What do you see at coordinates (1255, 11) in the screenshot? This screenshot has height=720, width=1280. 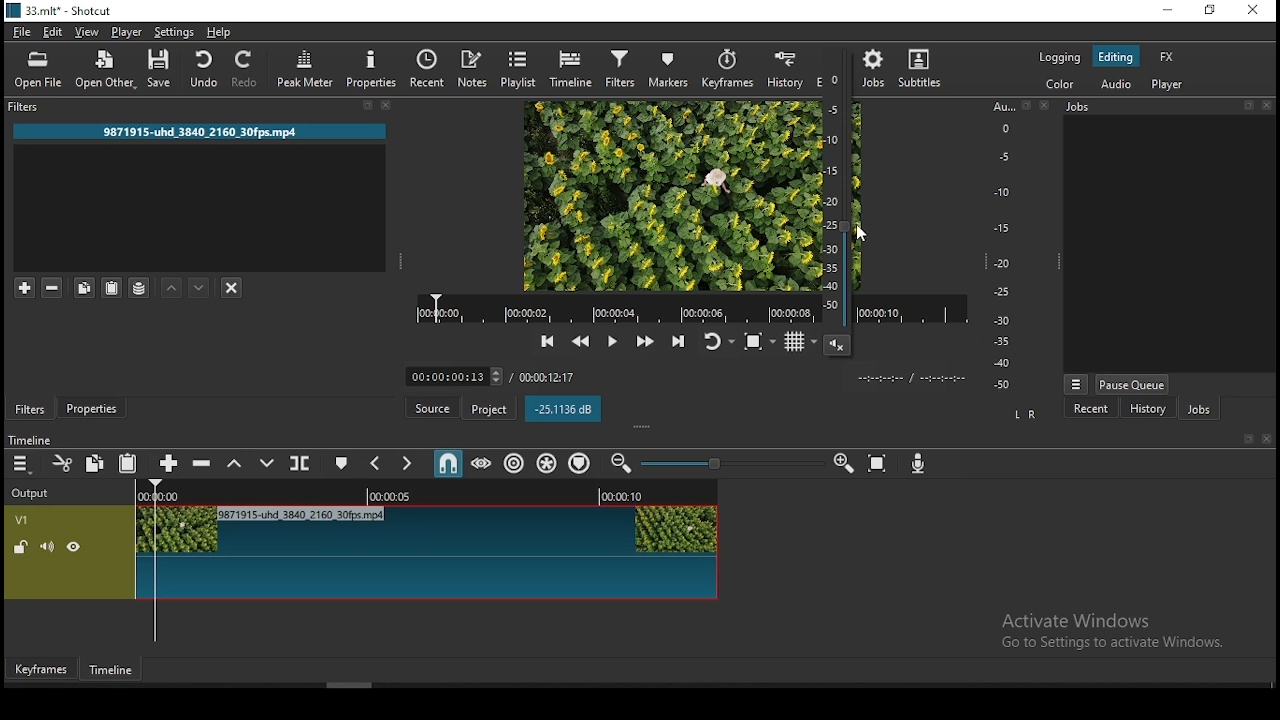 I see `close window` at bounding box center [1255, 11].